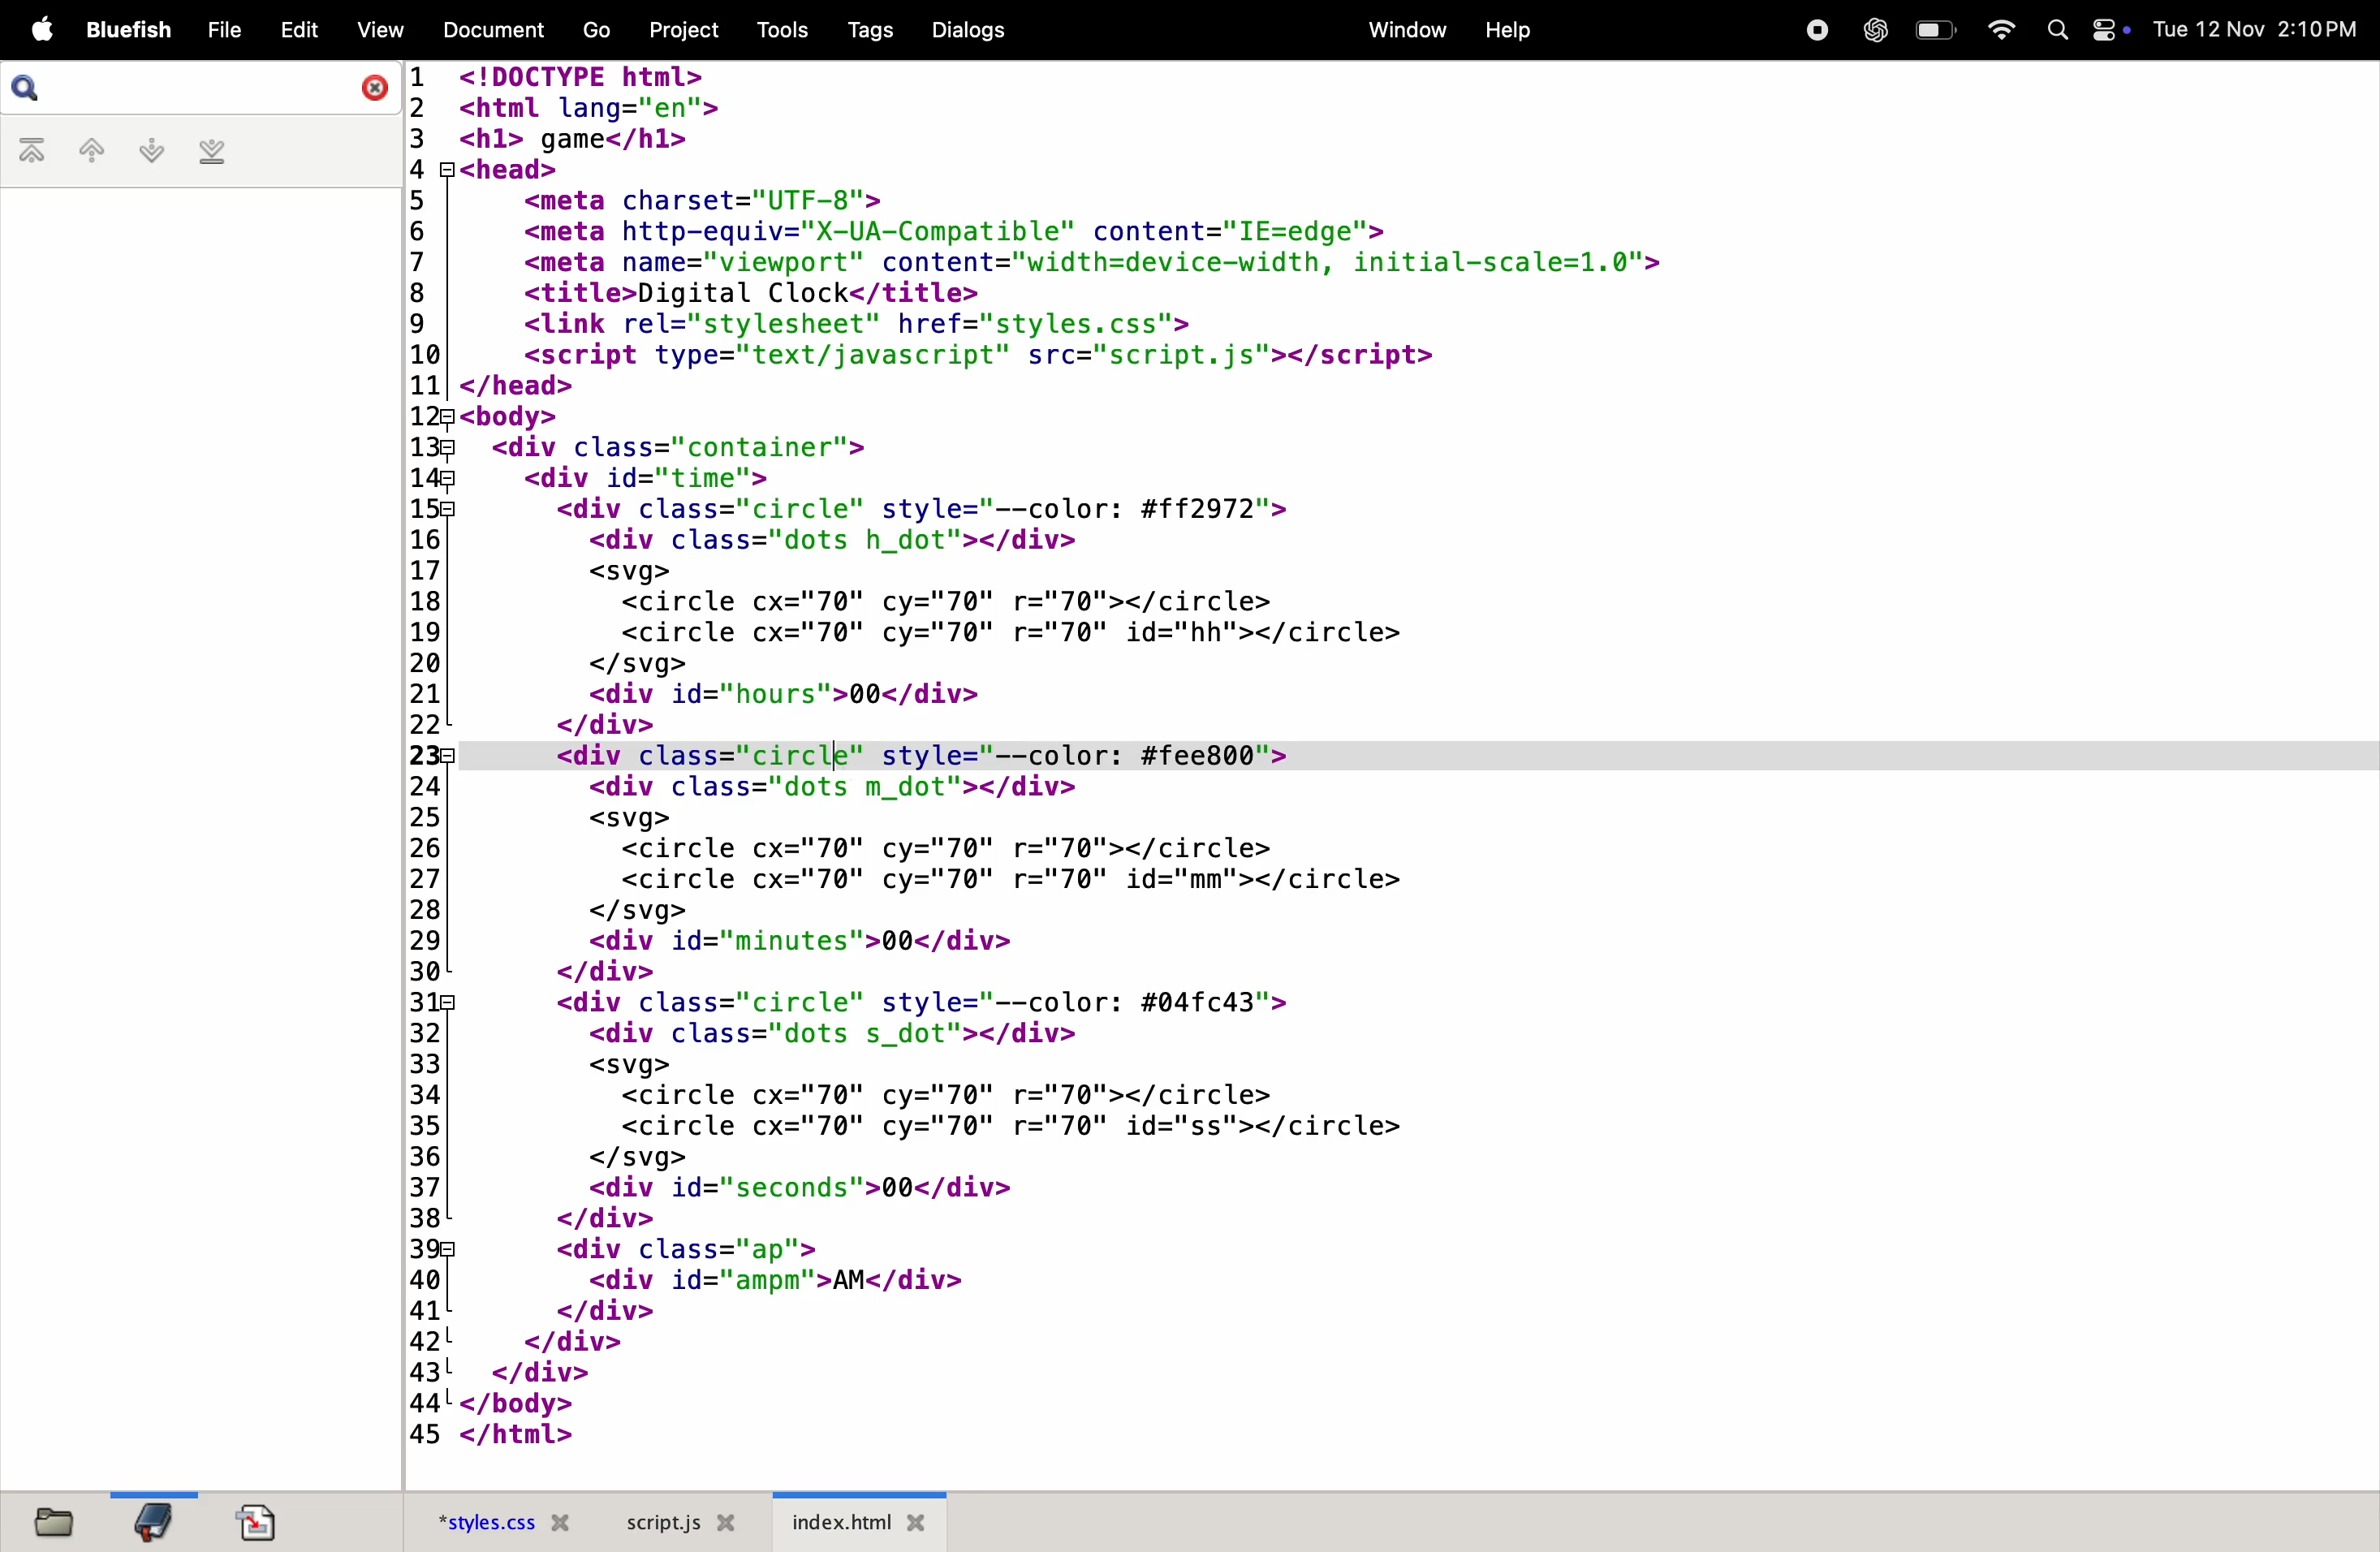  I want to click on bluefish, so click(128, 32).